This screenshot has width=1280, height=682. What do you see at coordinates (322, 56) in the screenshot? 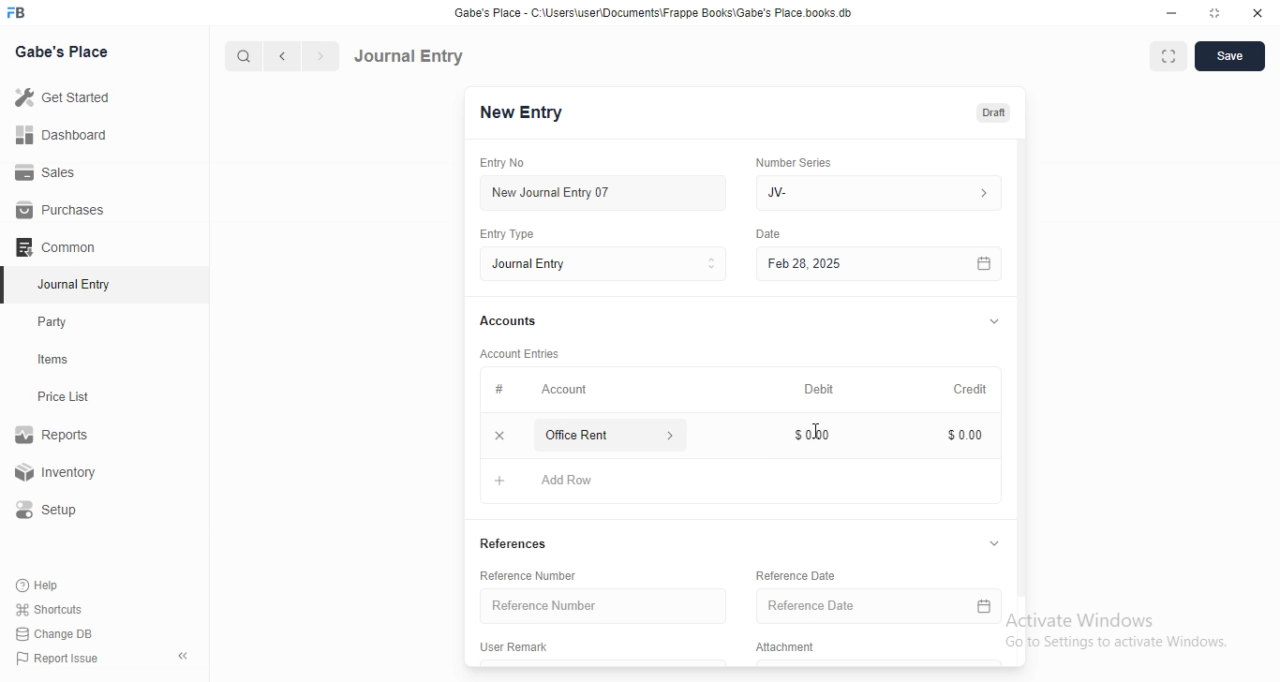
I see `forward` at bounding box center [322, 56].